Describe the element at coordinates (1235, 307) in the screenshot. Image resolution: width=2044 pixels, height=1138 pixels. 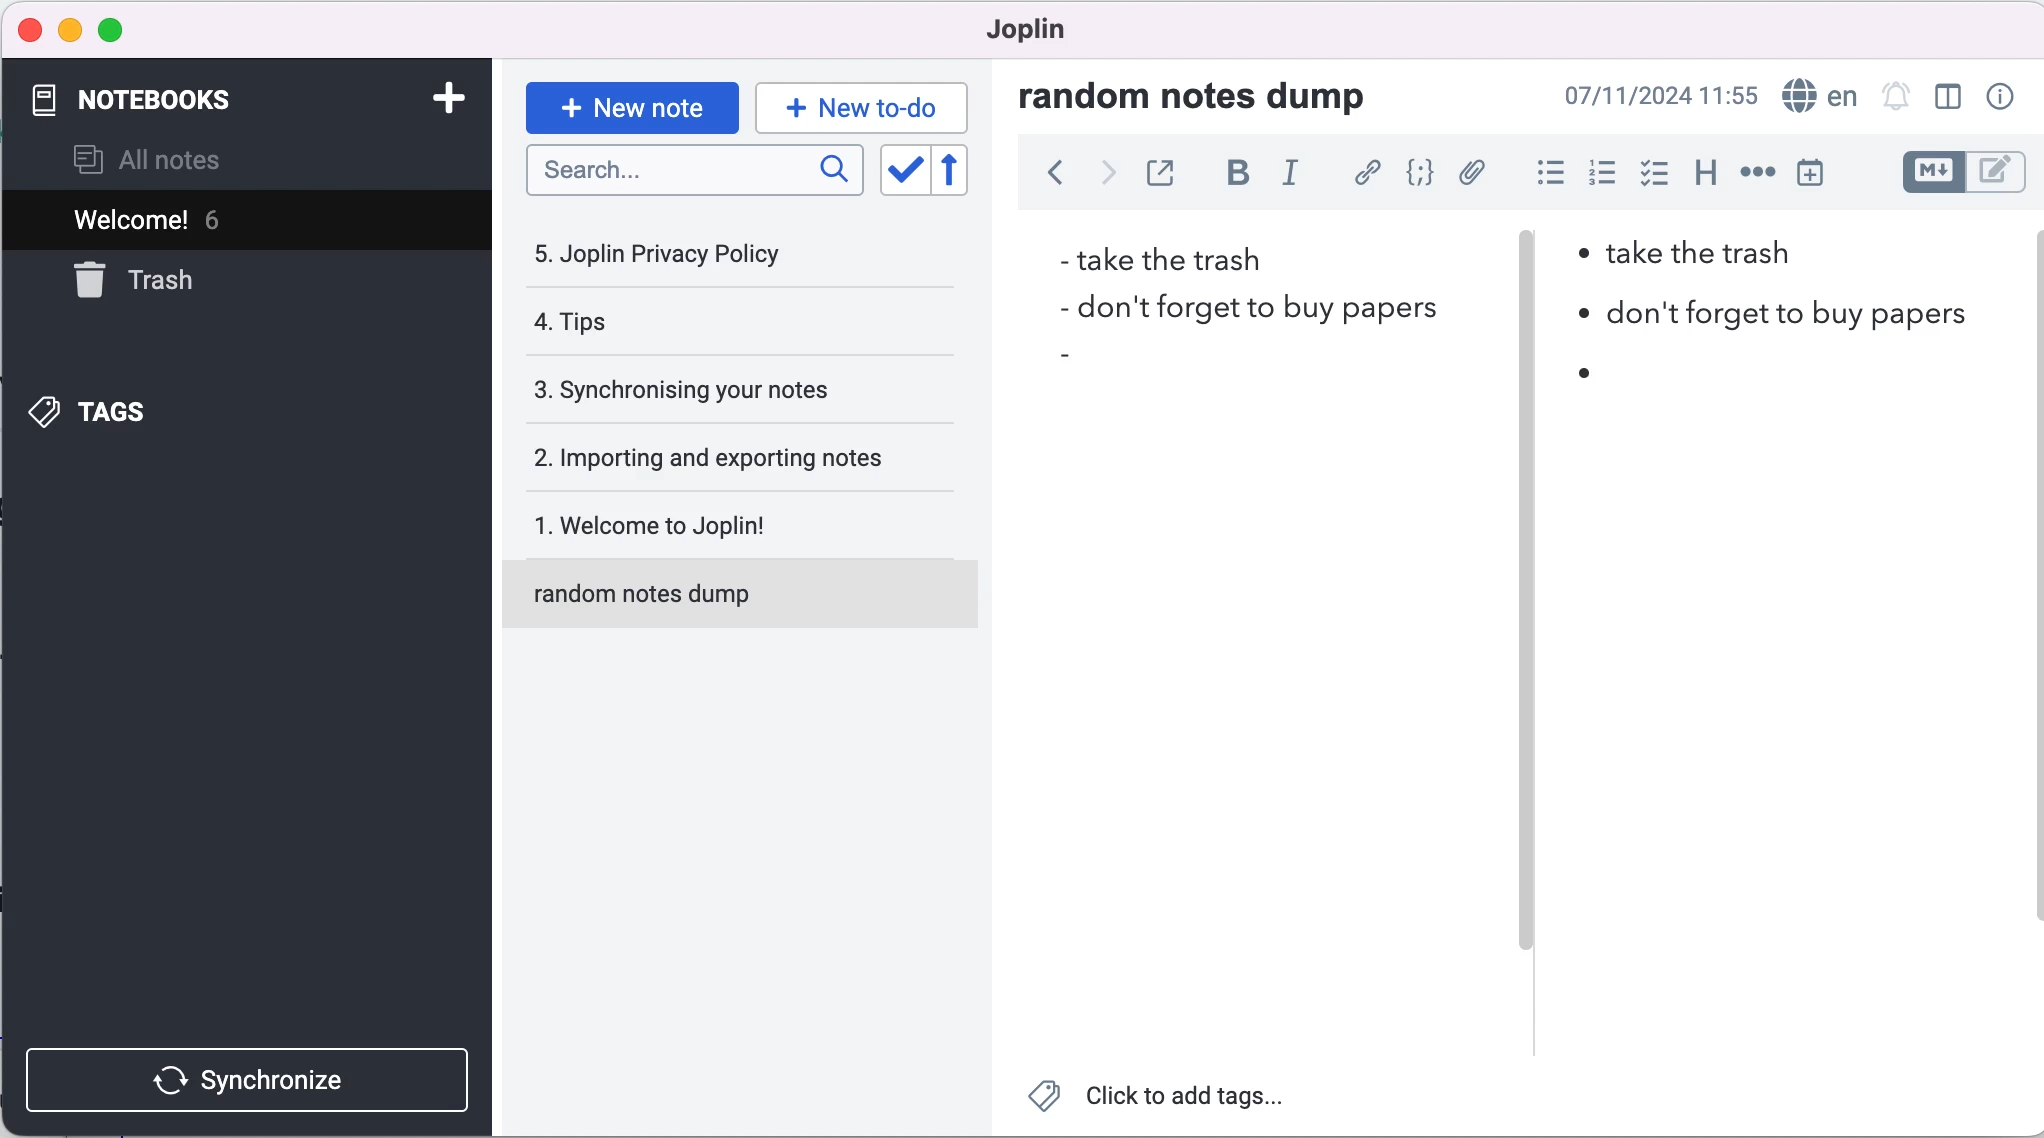
I see `don't forget to buy papers` at that location.